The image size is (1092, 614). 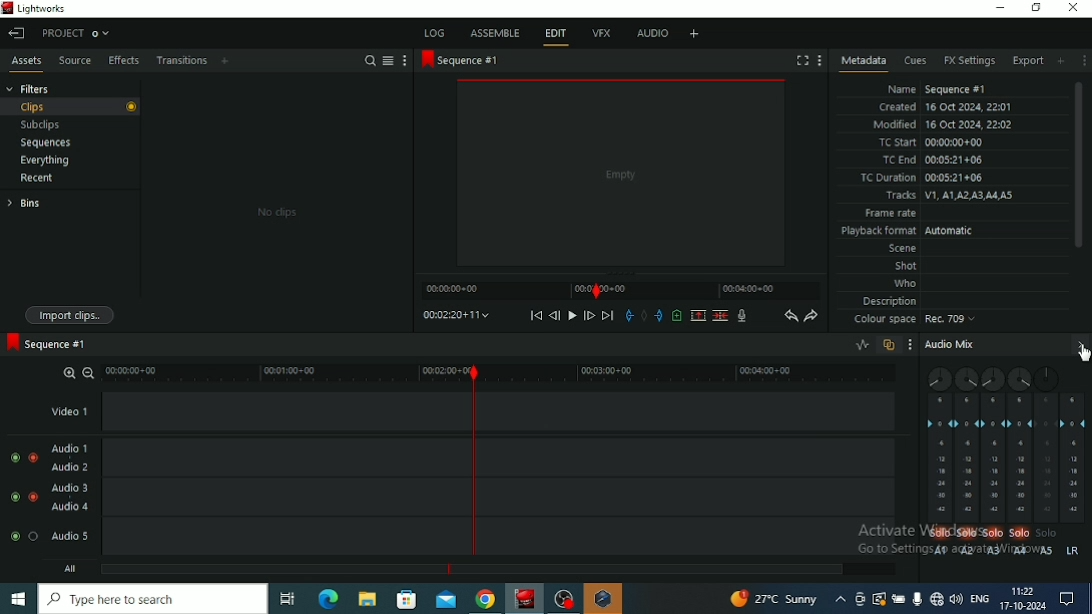 What do you see at coordinates (38, 9) in the screenshot?
I see `Lightworks` at bounding box center [38, 9].